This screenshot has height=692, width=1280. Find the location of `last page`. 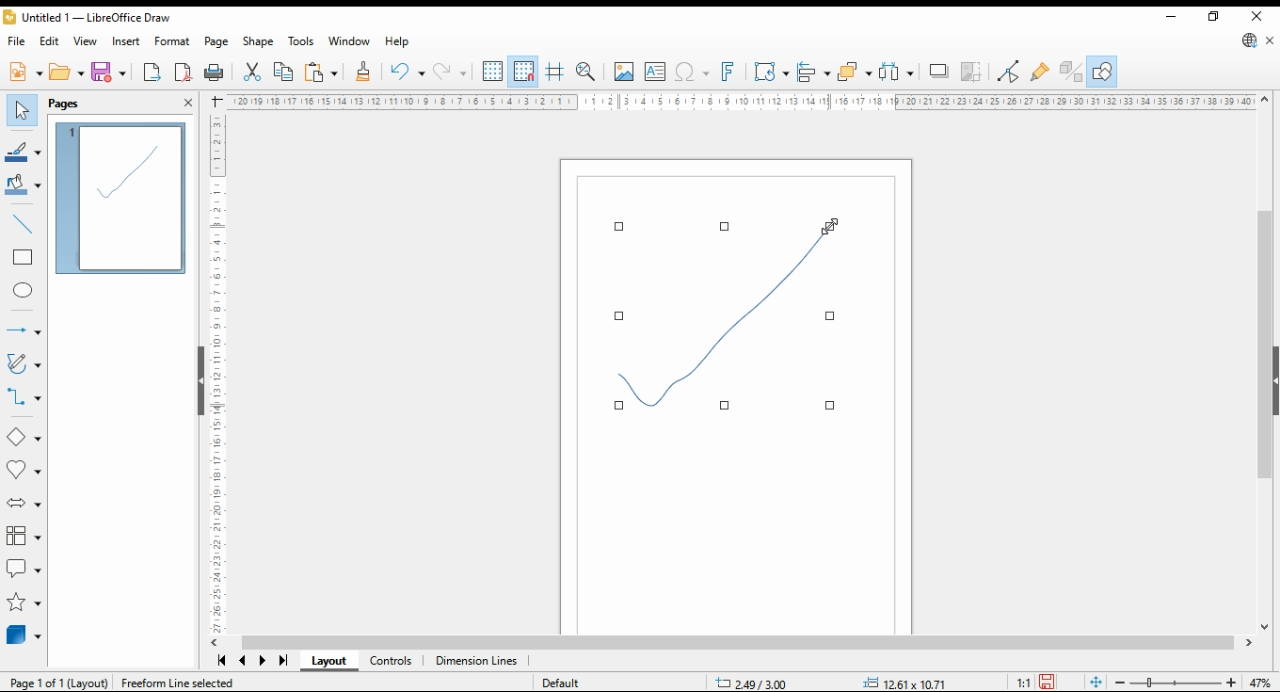

last page is located at coordinates (284, 661).